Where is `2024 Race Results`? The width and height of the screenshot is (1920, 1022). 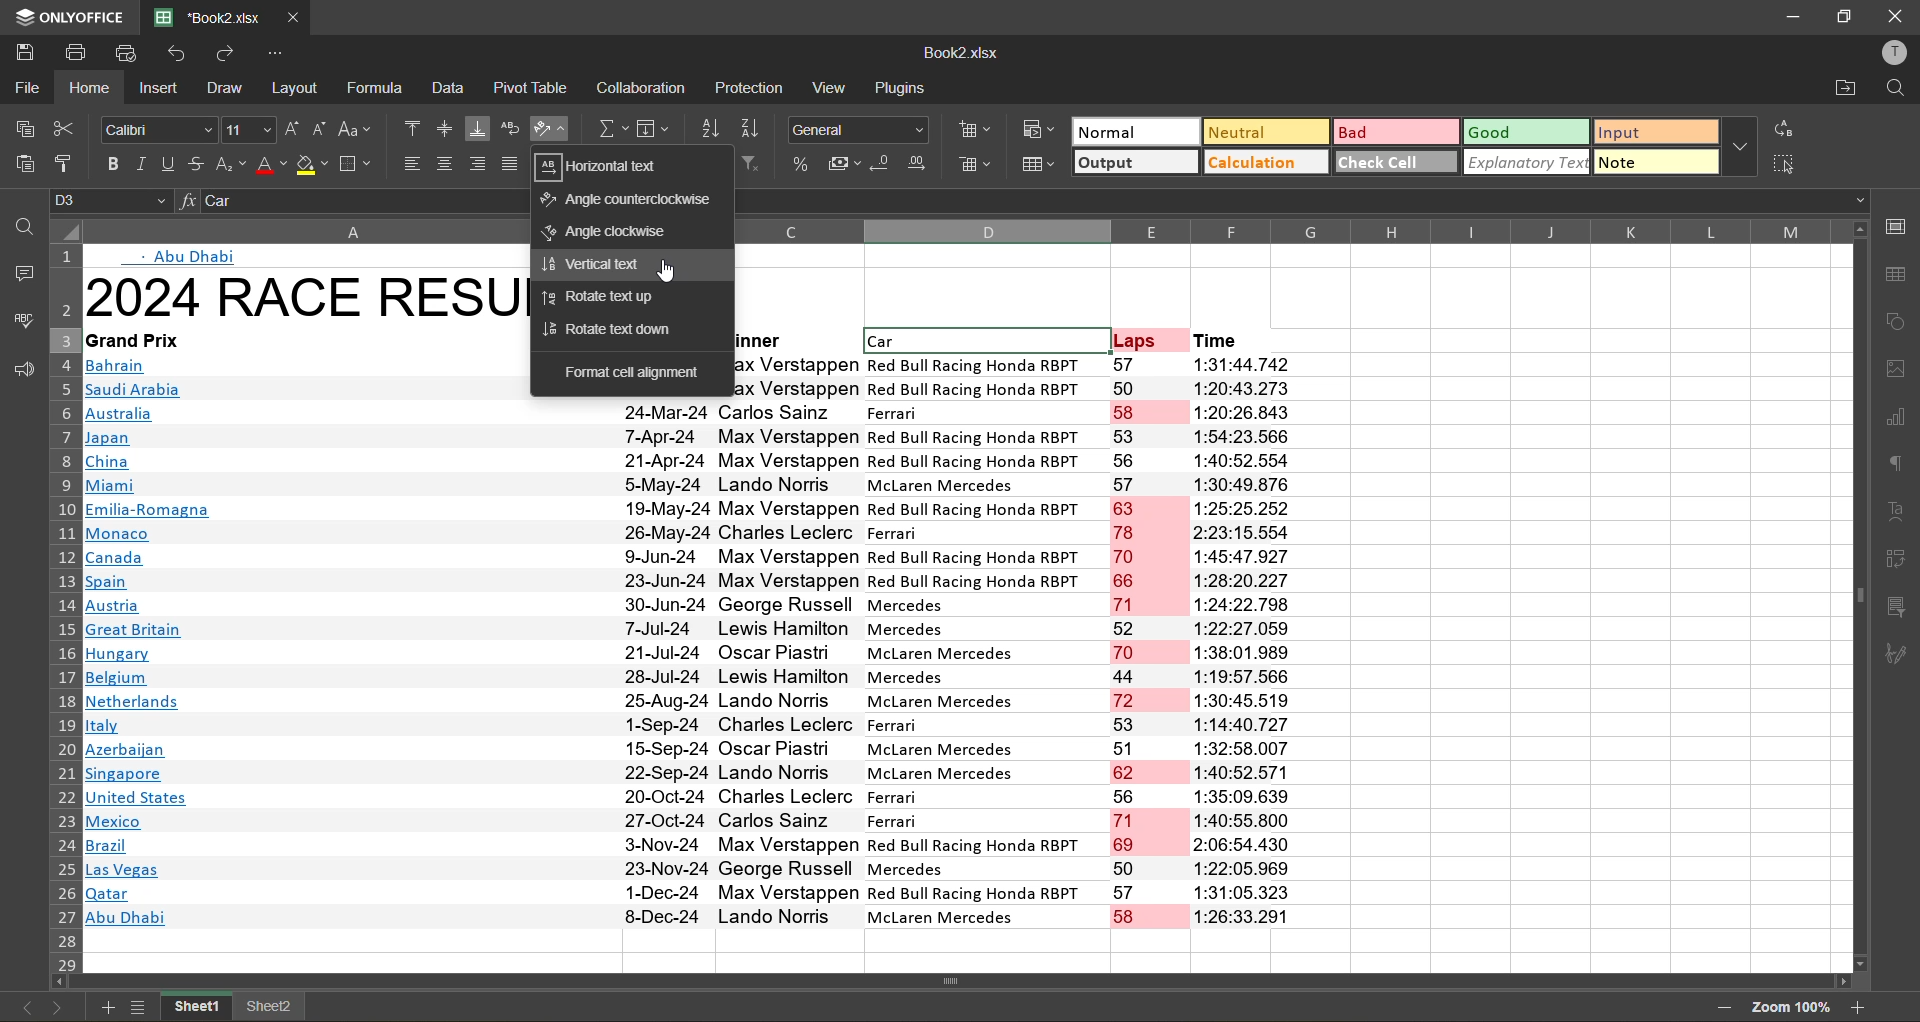
2024 Race Results is located at coordinates (304, 297).